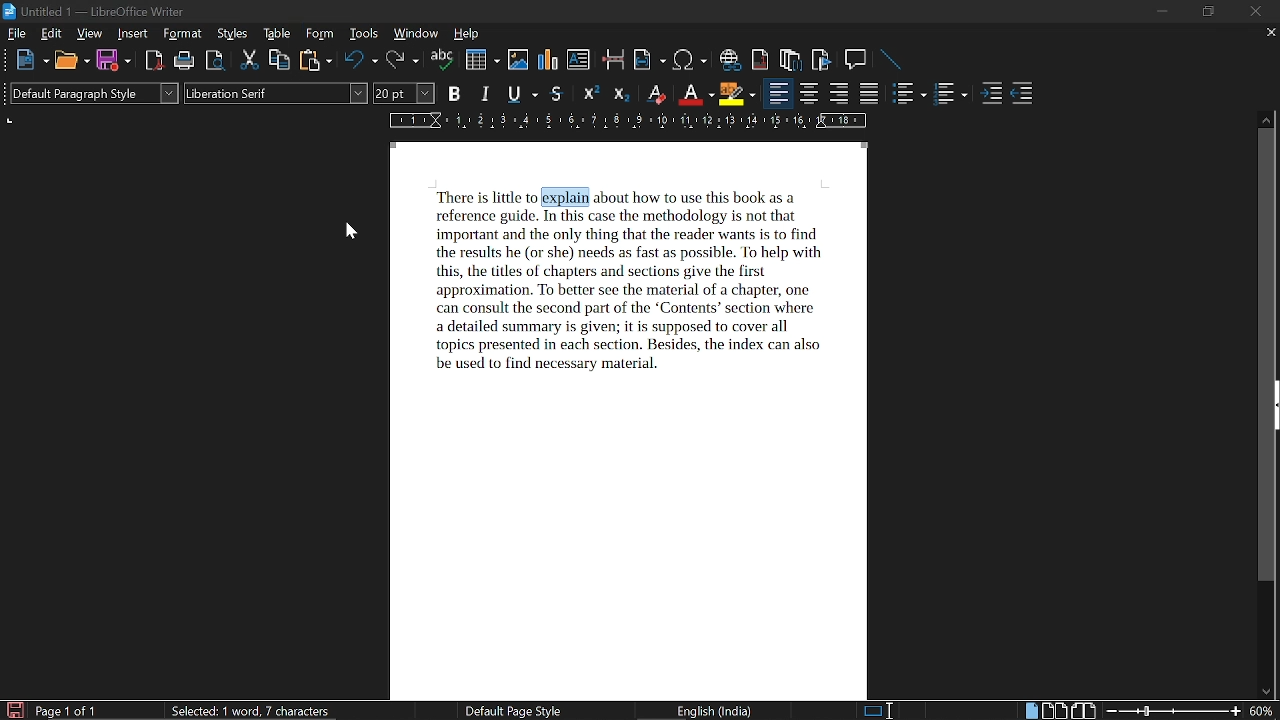 This screenshot has width=1280, height=720. What do you see at coordinates (566, 196) in the screenshot?
I see `explain` at bounding box center [566, 196].